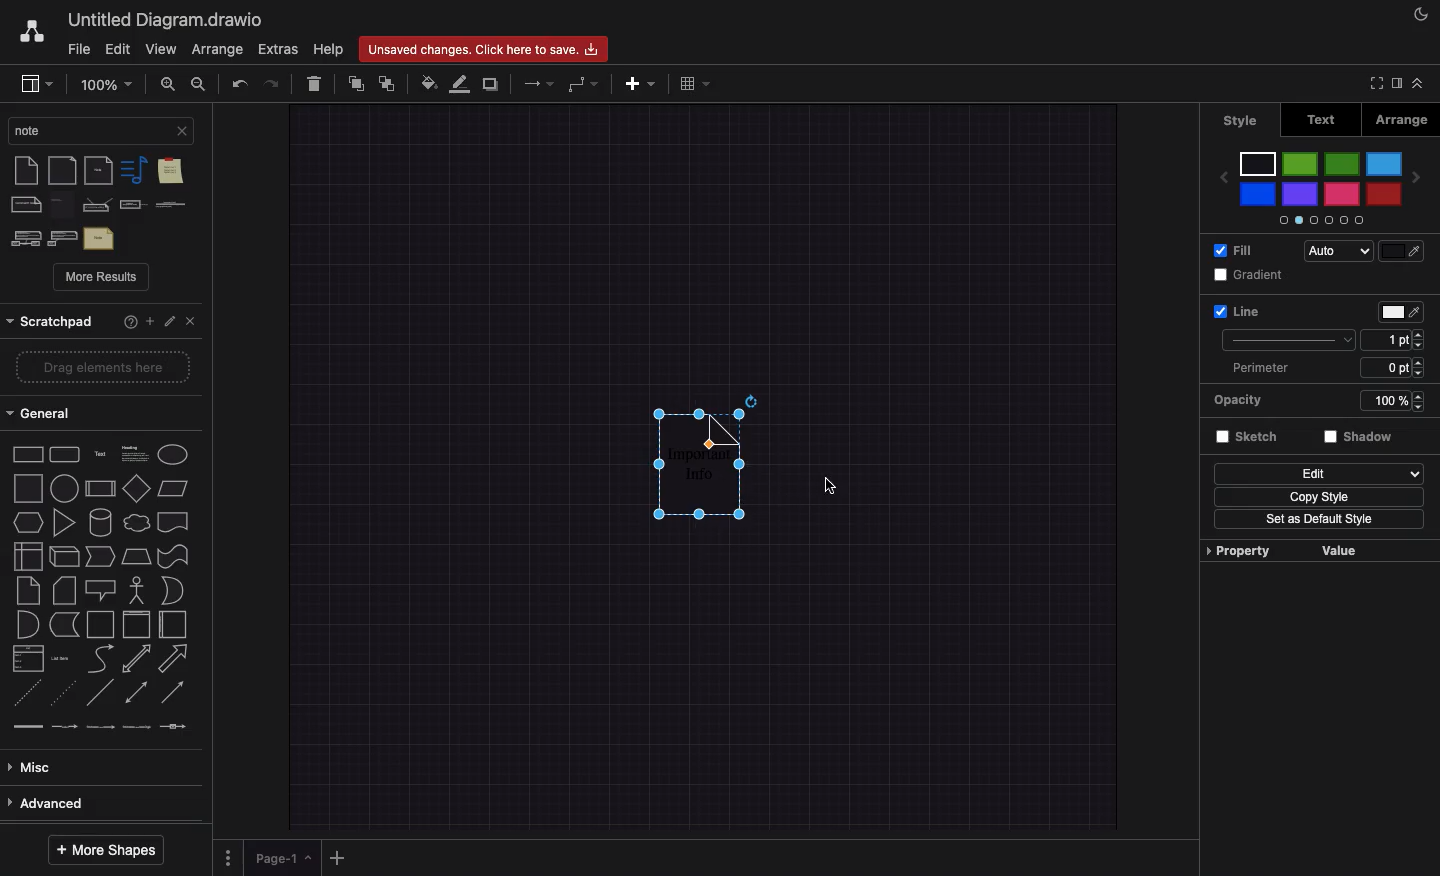 The height and width of the screenshot is (876, 1440). Describe the element at coordinates (483, 50) in the screenshot. I see `Unsaved` at that location.